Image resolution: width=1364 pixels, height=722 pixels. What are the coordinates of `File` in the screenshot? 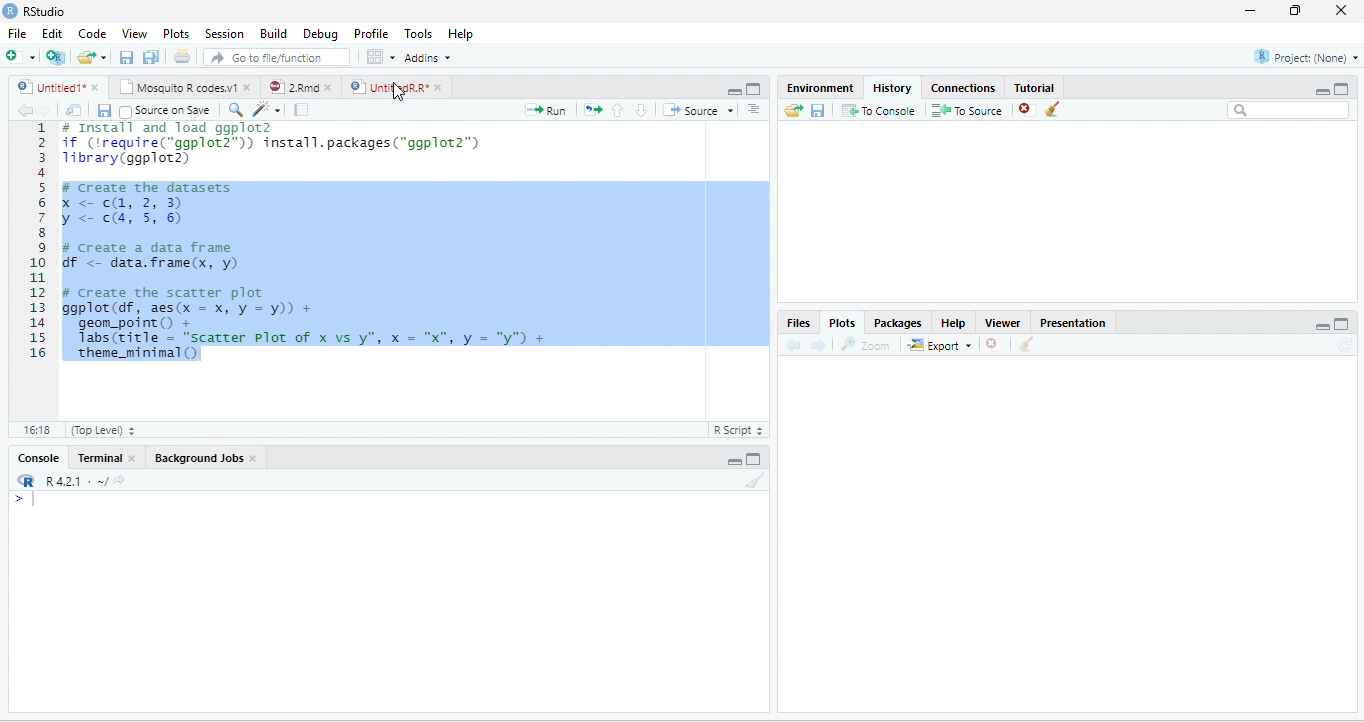 It's located at (18, 33).